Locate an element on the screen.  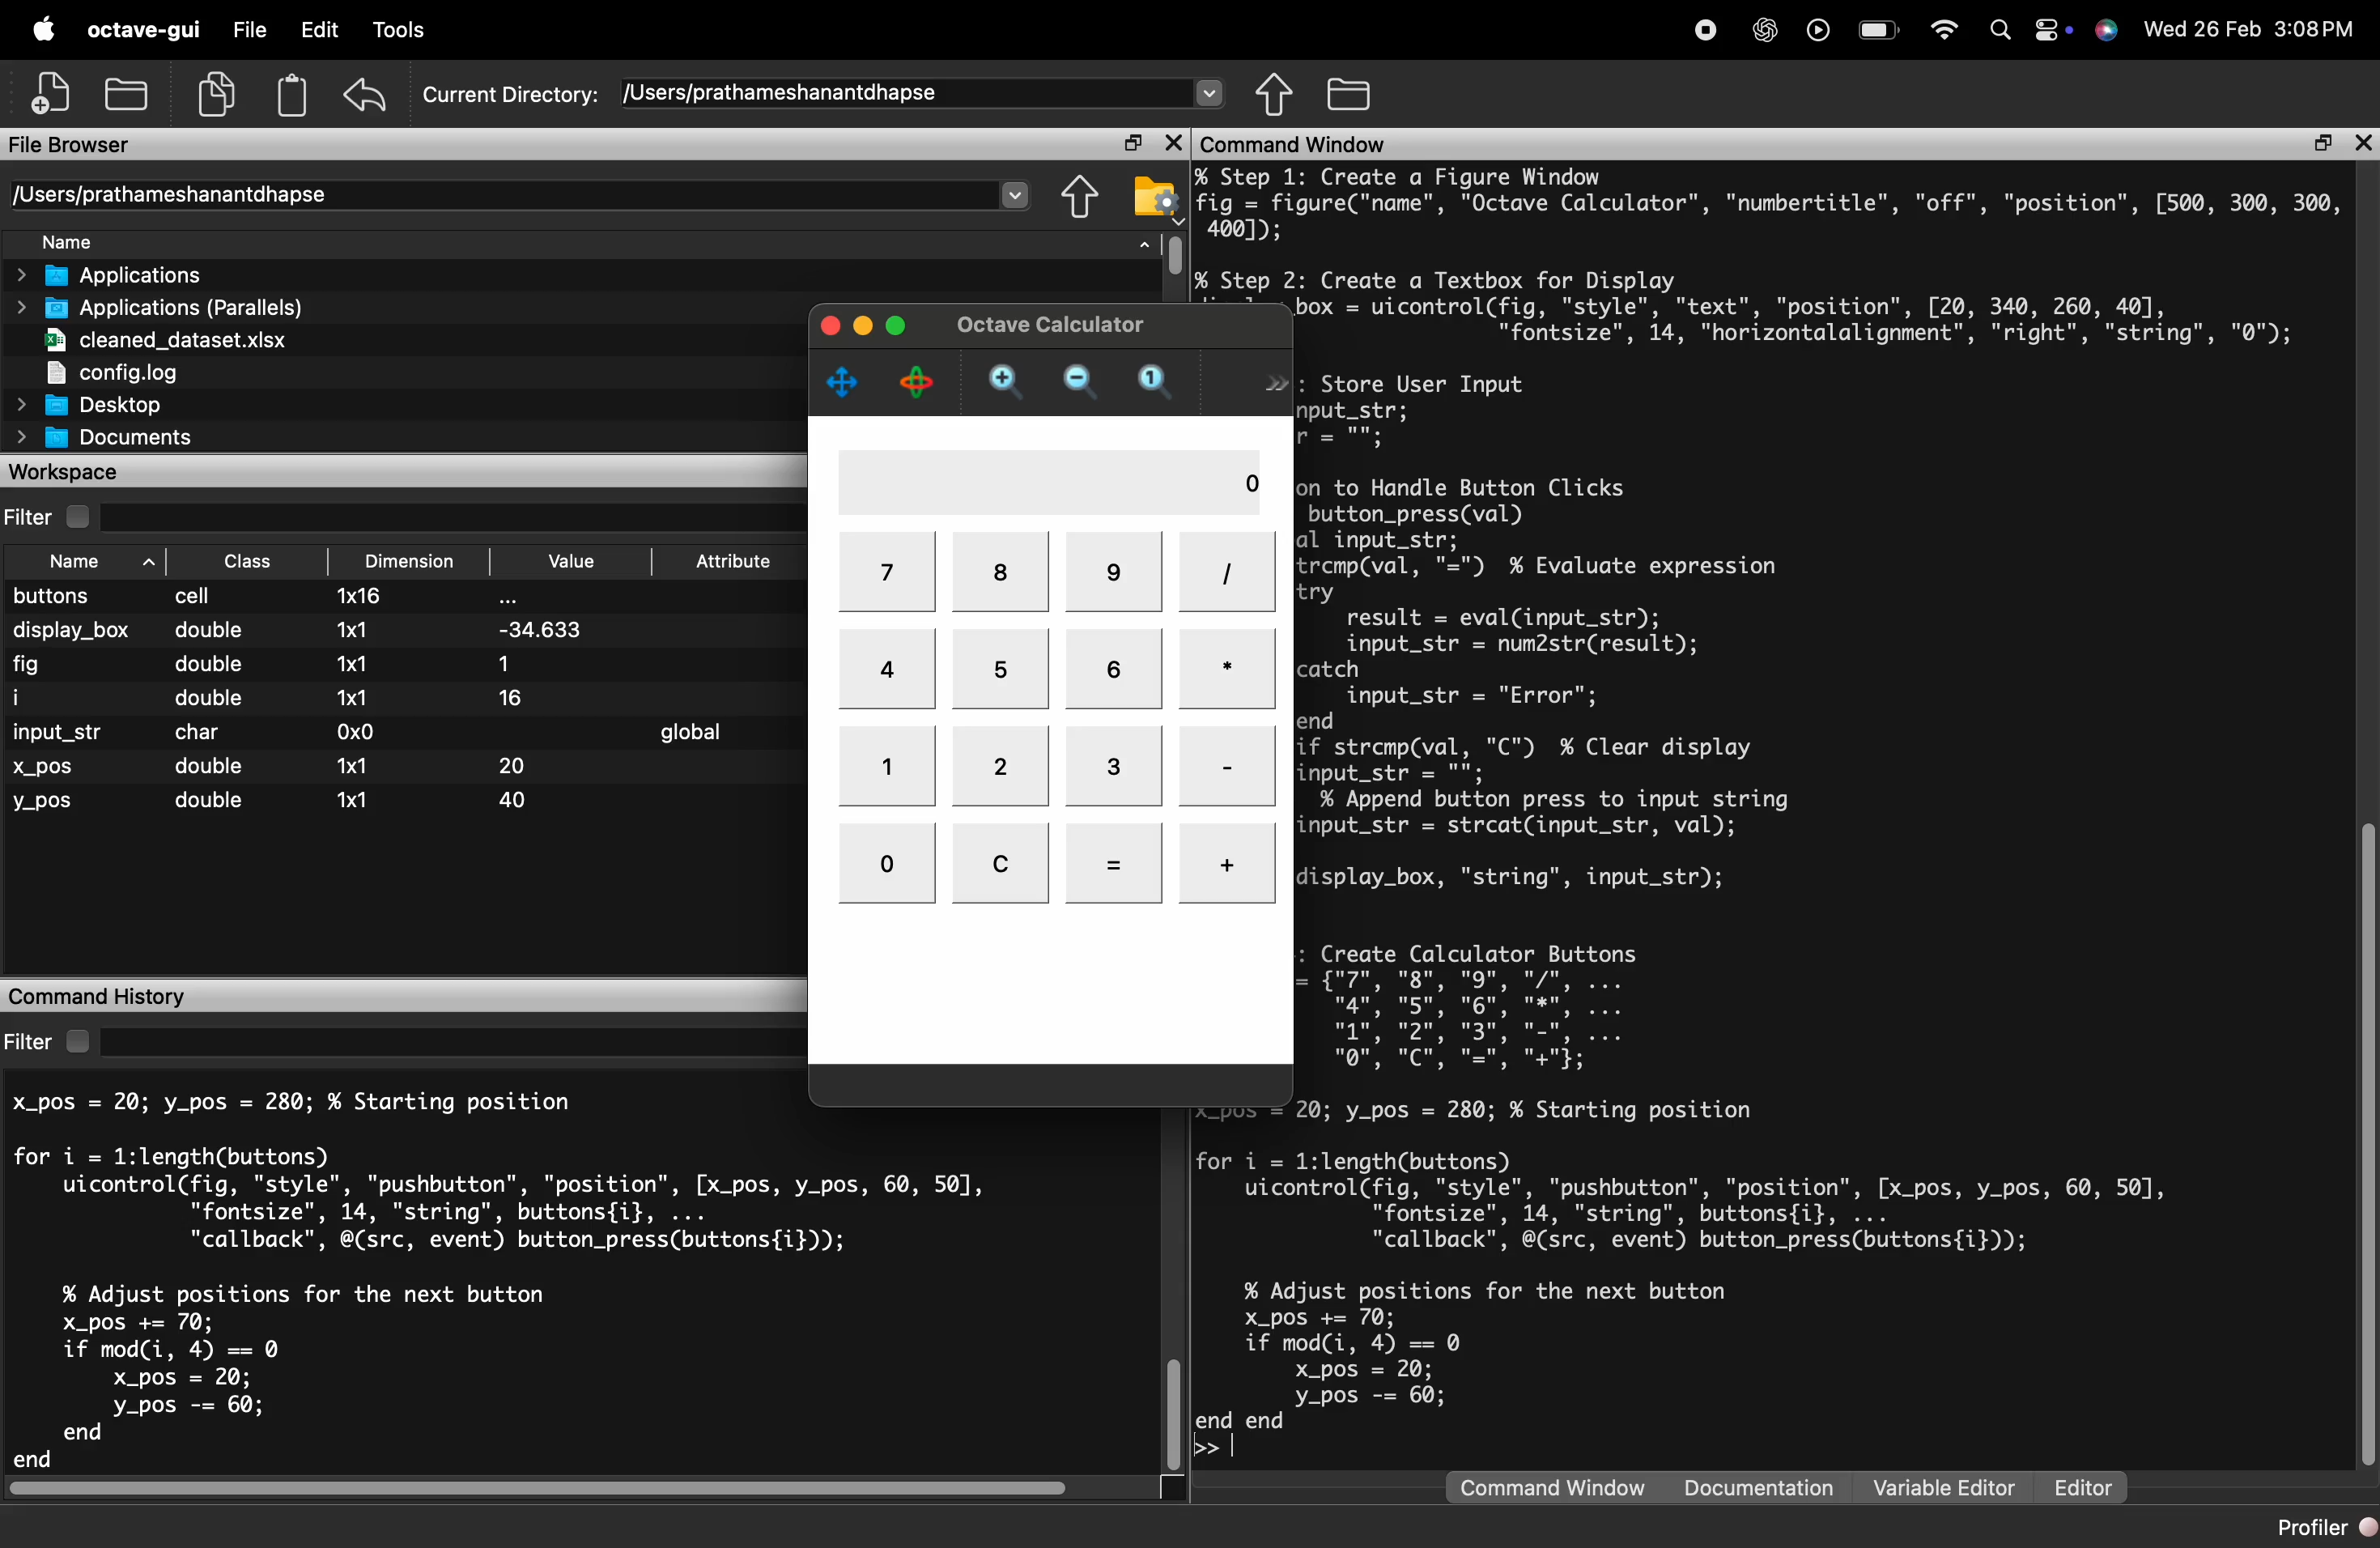
close is located at coordinates (826, 326).